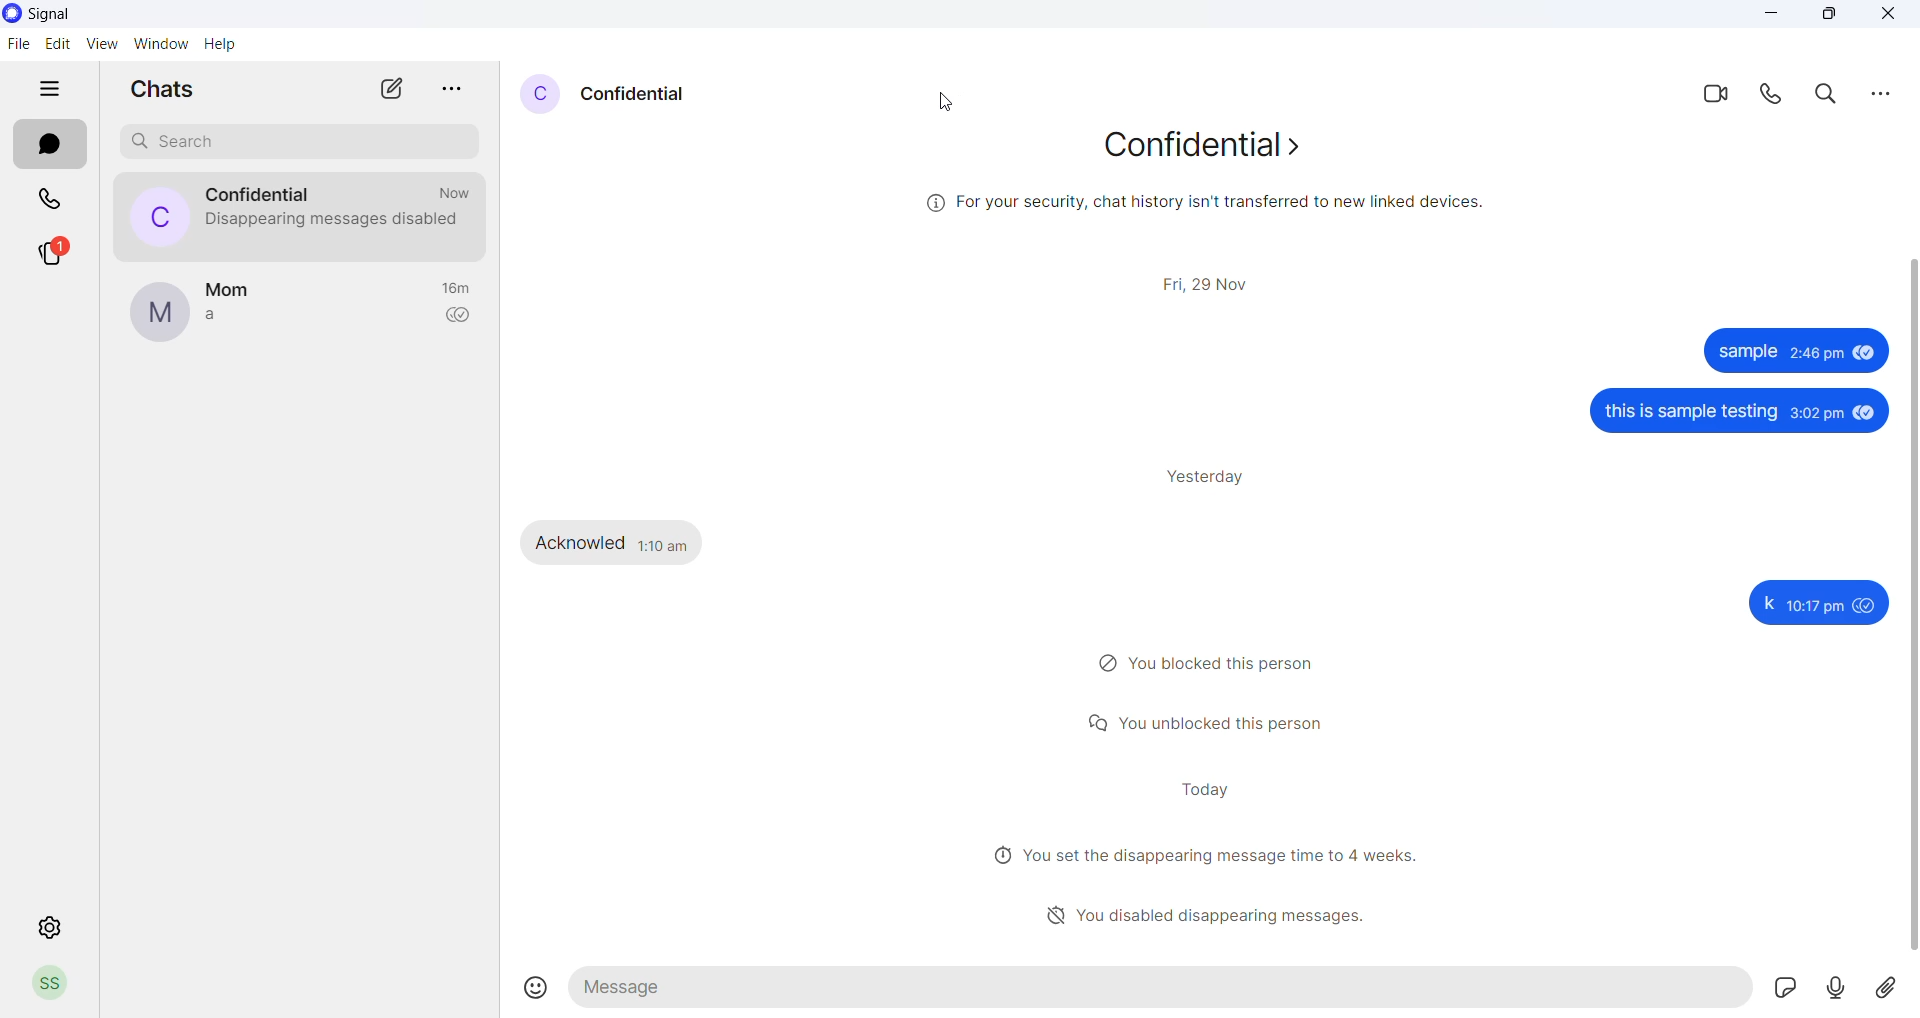  Describe the element at coordinates (292, 143) in the screenshot. I see `search chat` at that location.